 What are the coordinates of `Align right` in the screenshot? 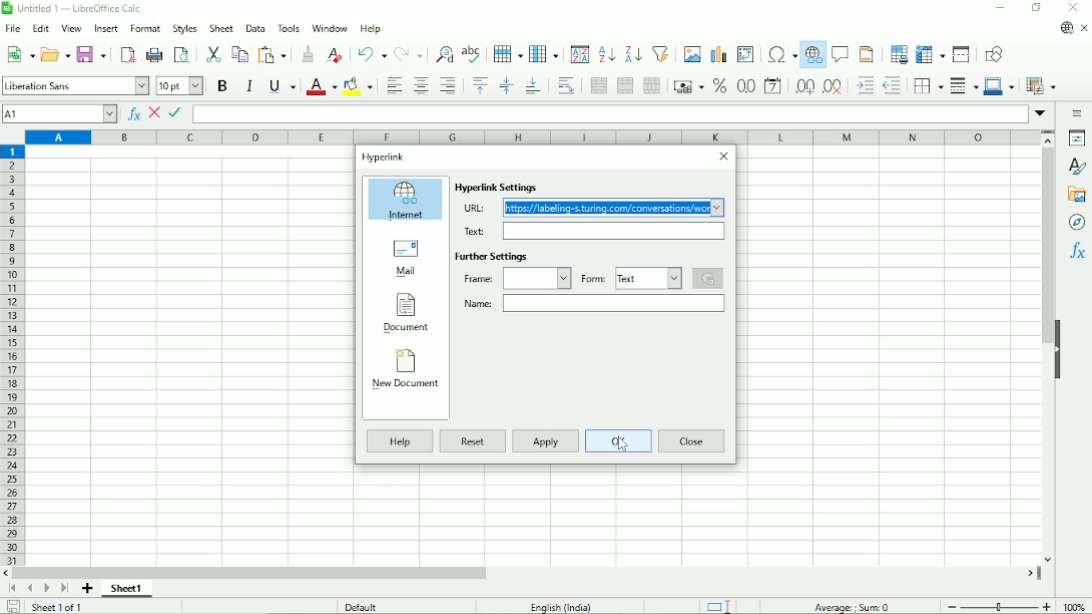 It's located at (450, 85).